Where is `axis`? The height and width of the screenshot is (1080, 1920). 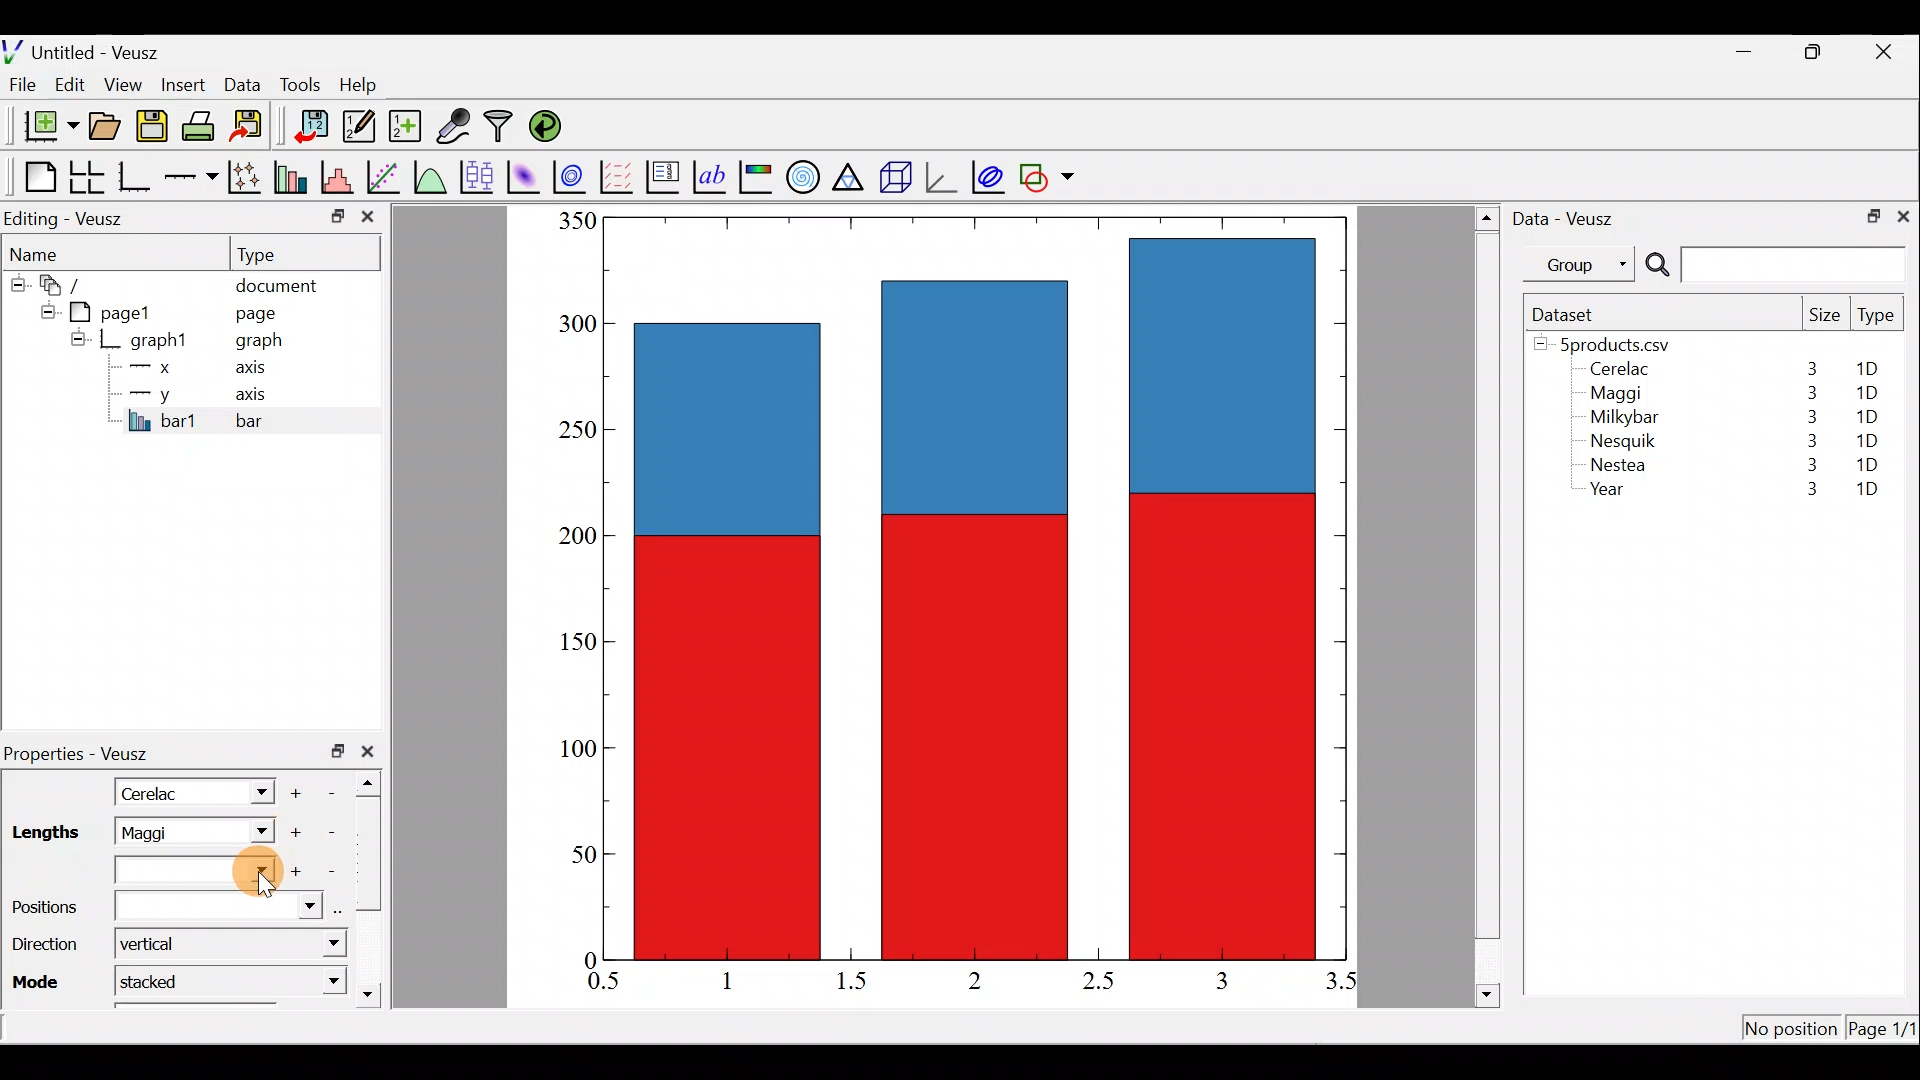 axis is located at coordinates (260, 396).